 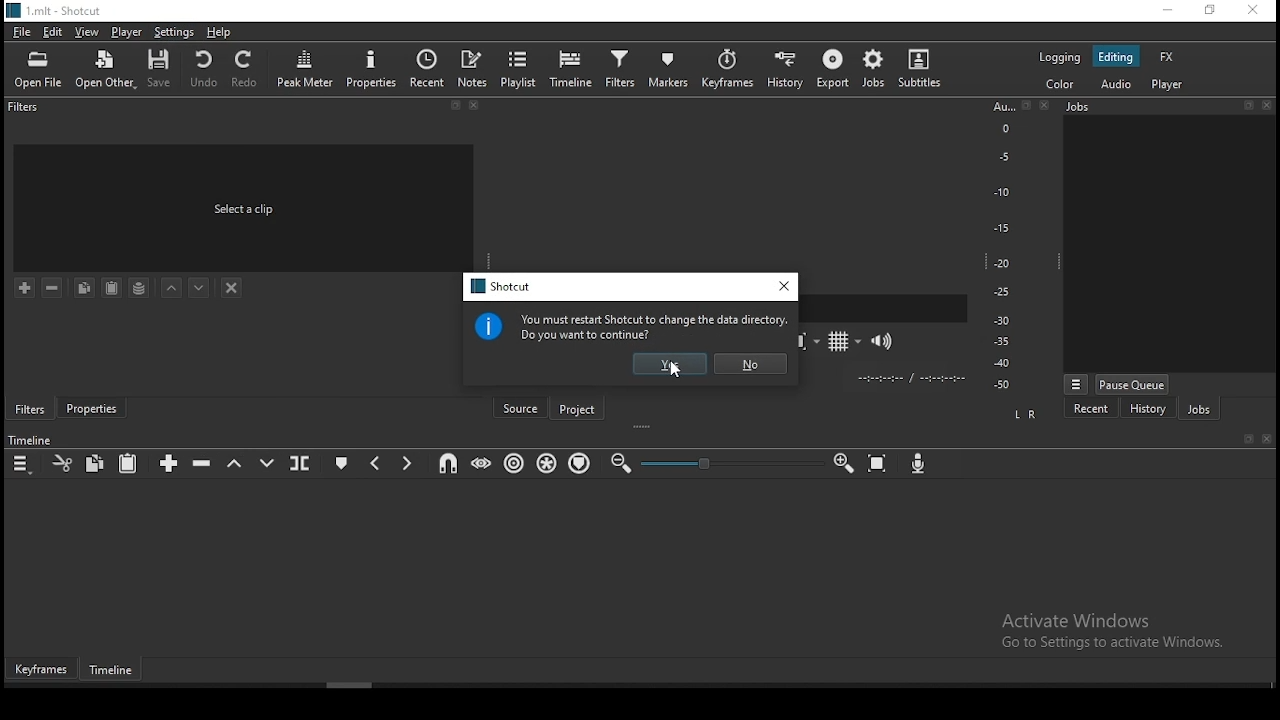 I want to click on zoom in or zoom out bar, so click(x=722, y=463).